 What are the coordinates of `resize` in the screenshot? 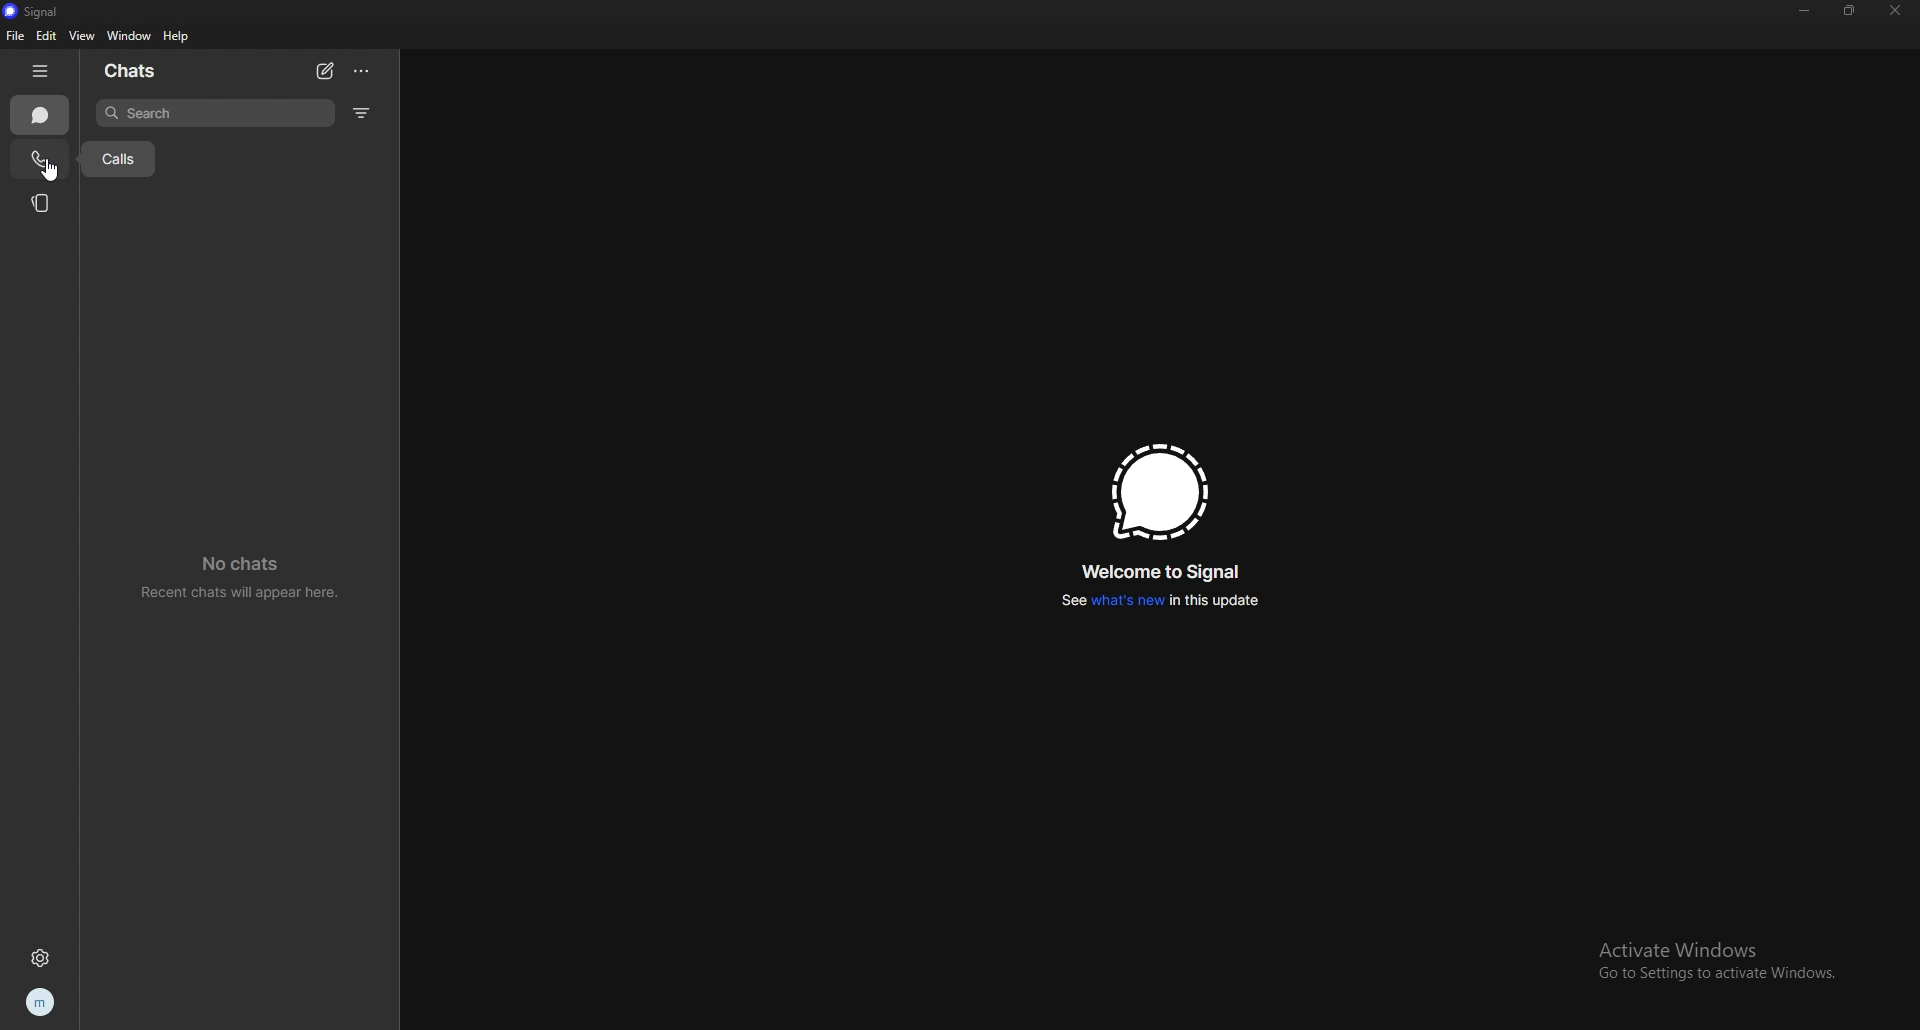 It's located at (1852, 10).